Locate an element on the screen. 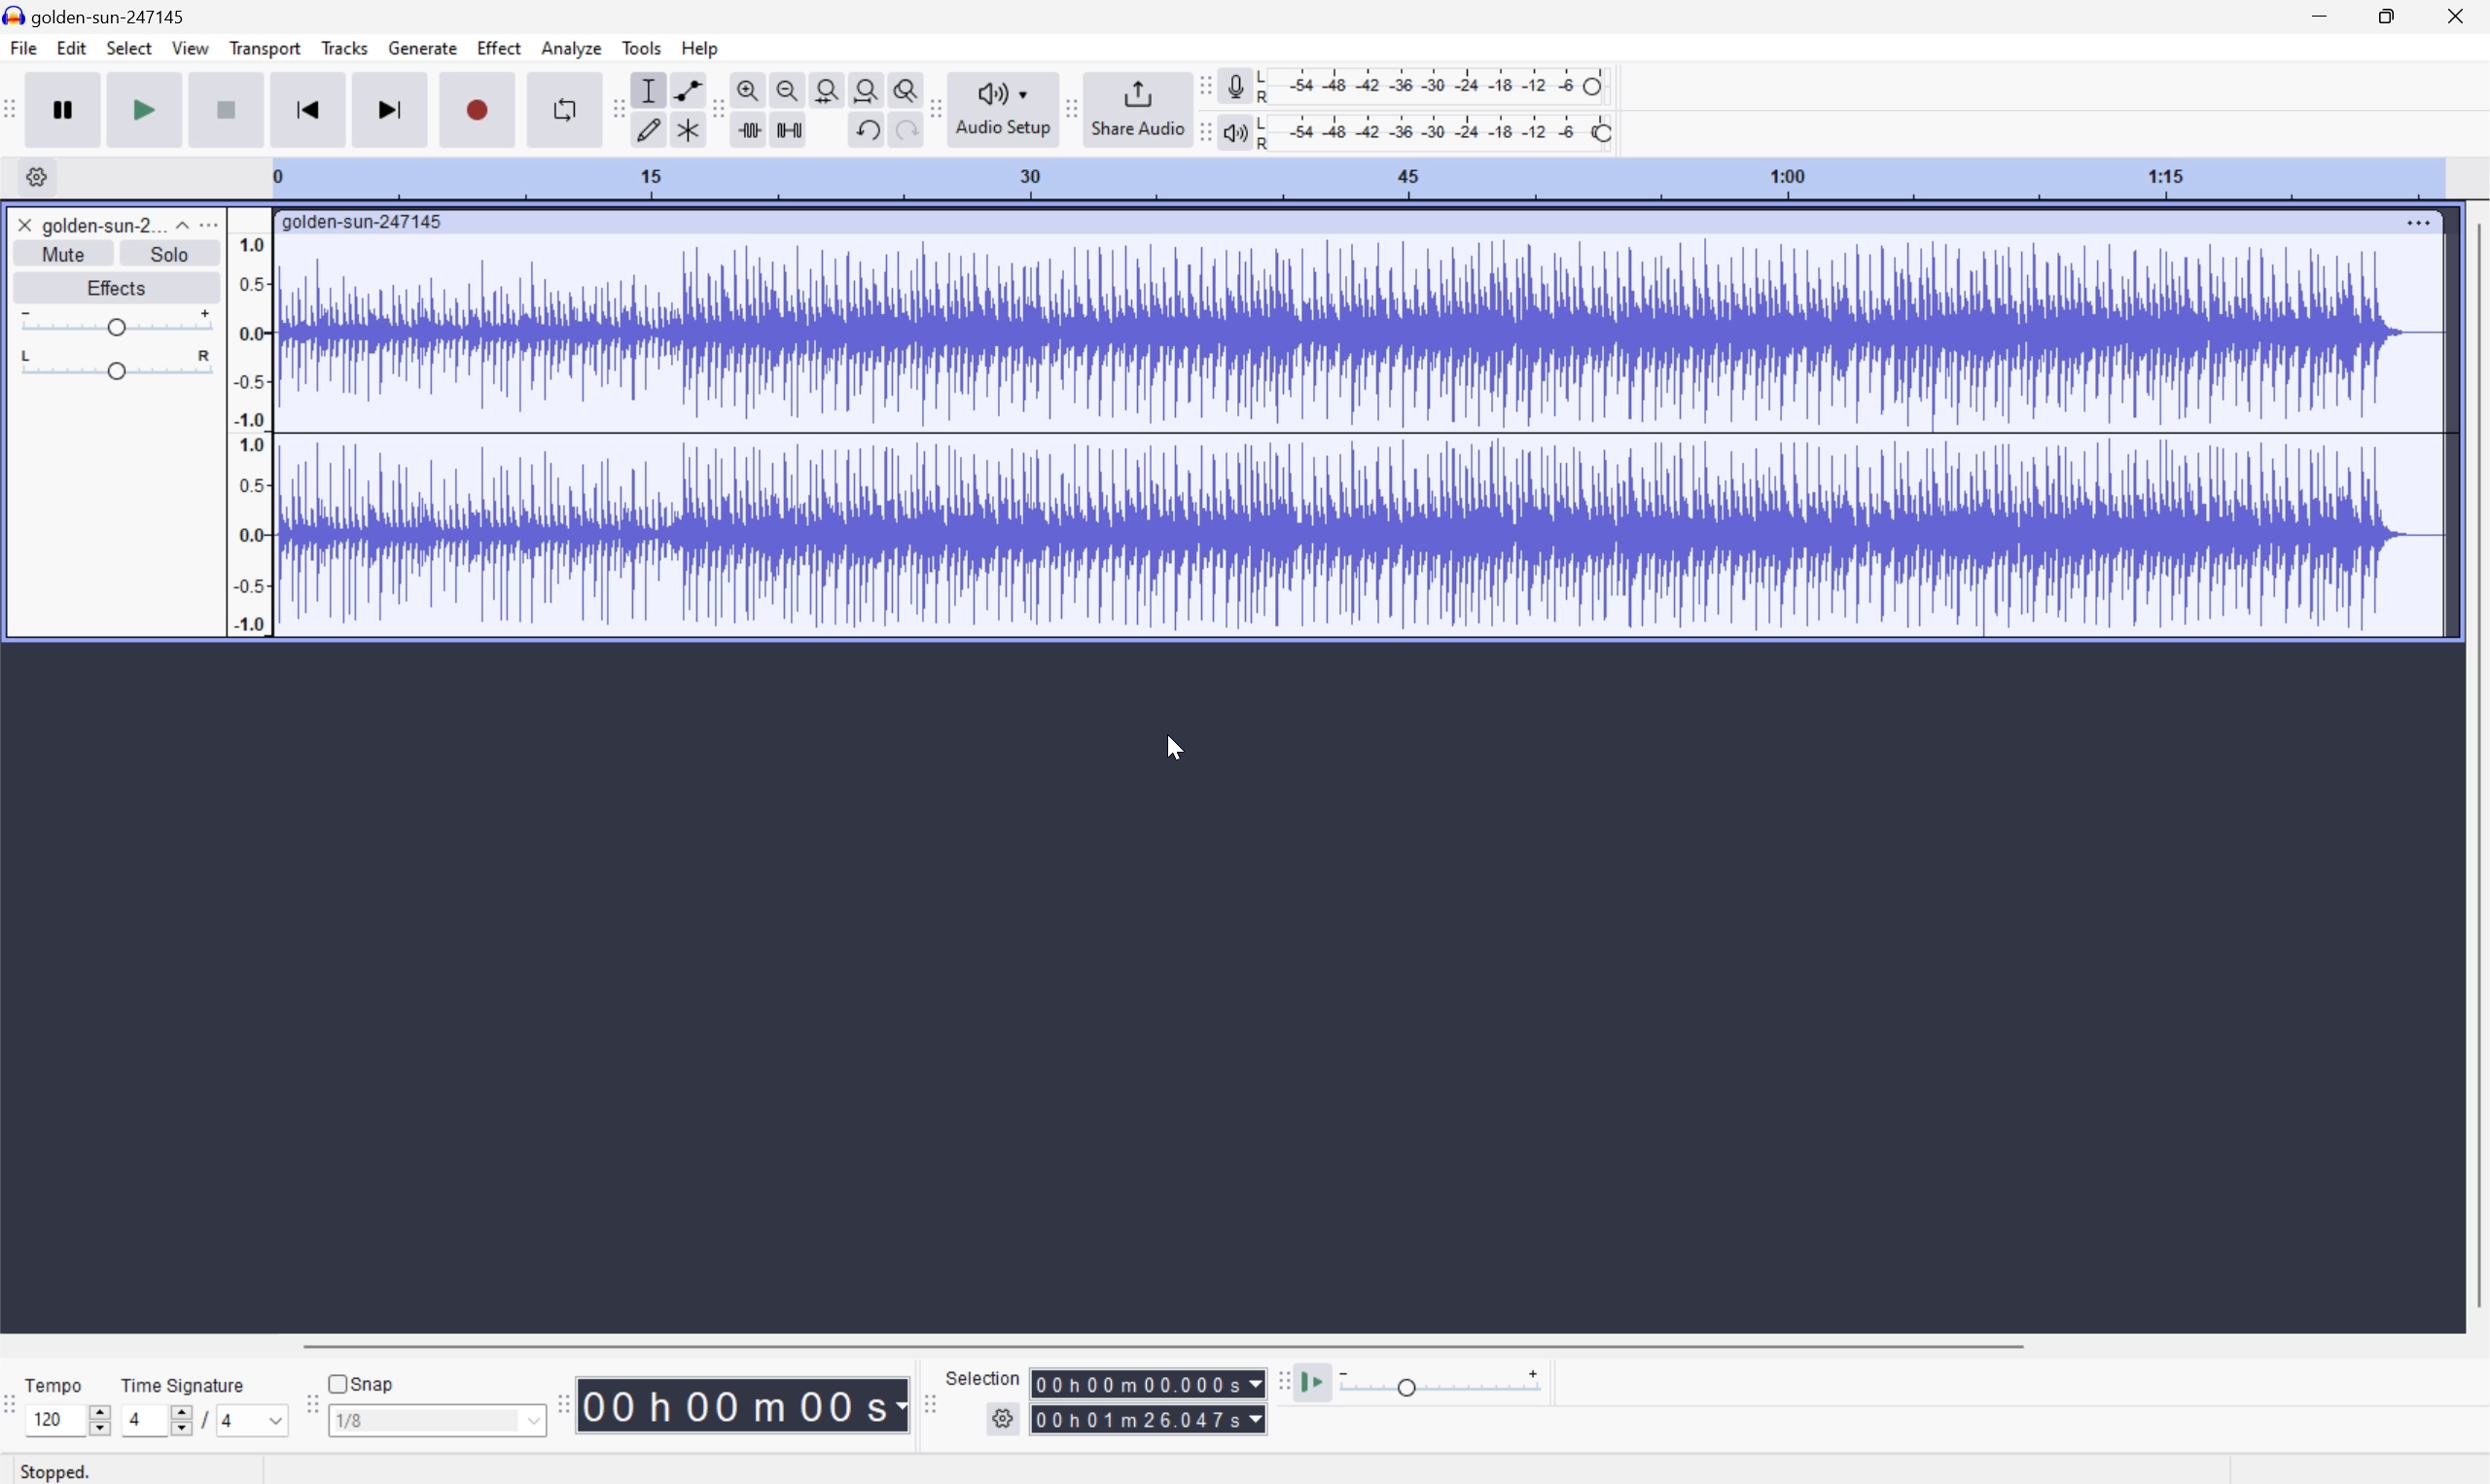  4 is located at coordinates (154, 1420).